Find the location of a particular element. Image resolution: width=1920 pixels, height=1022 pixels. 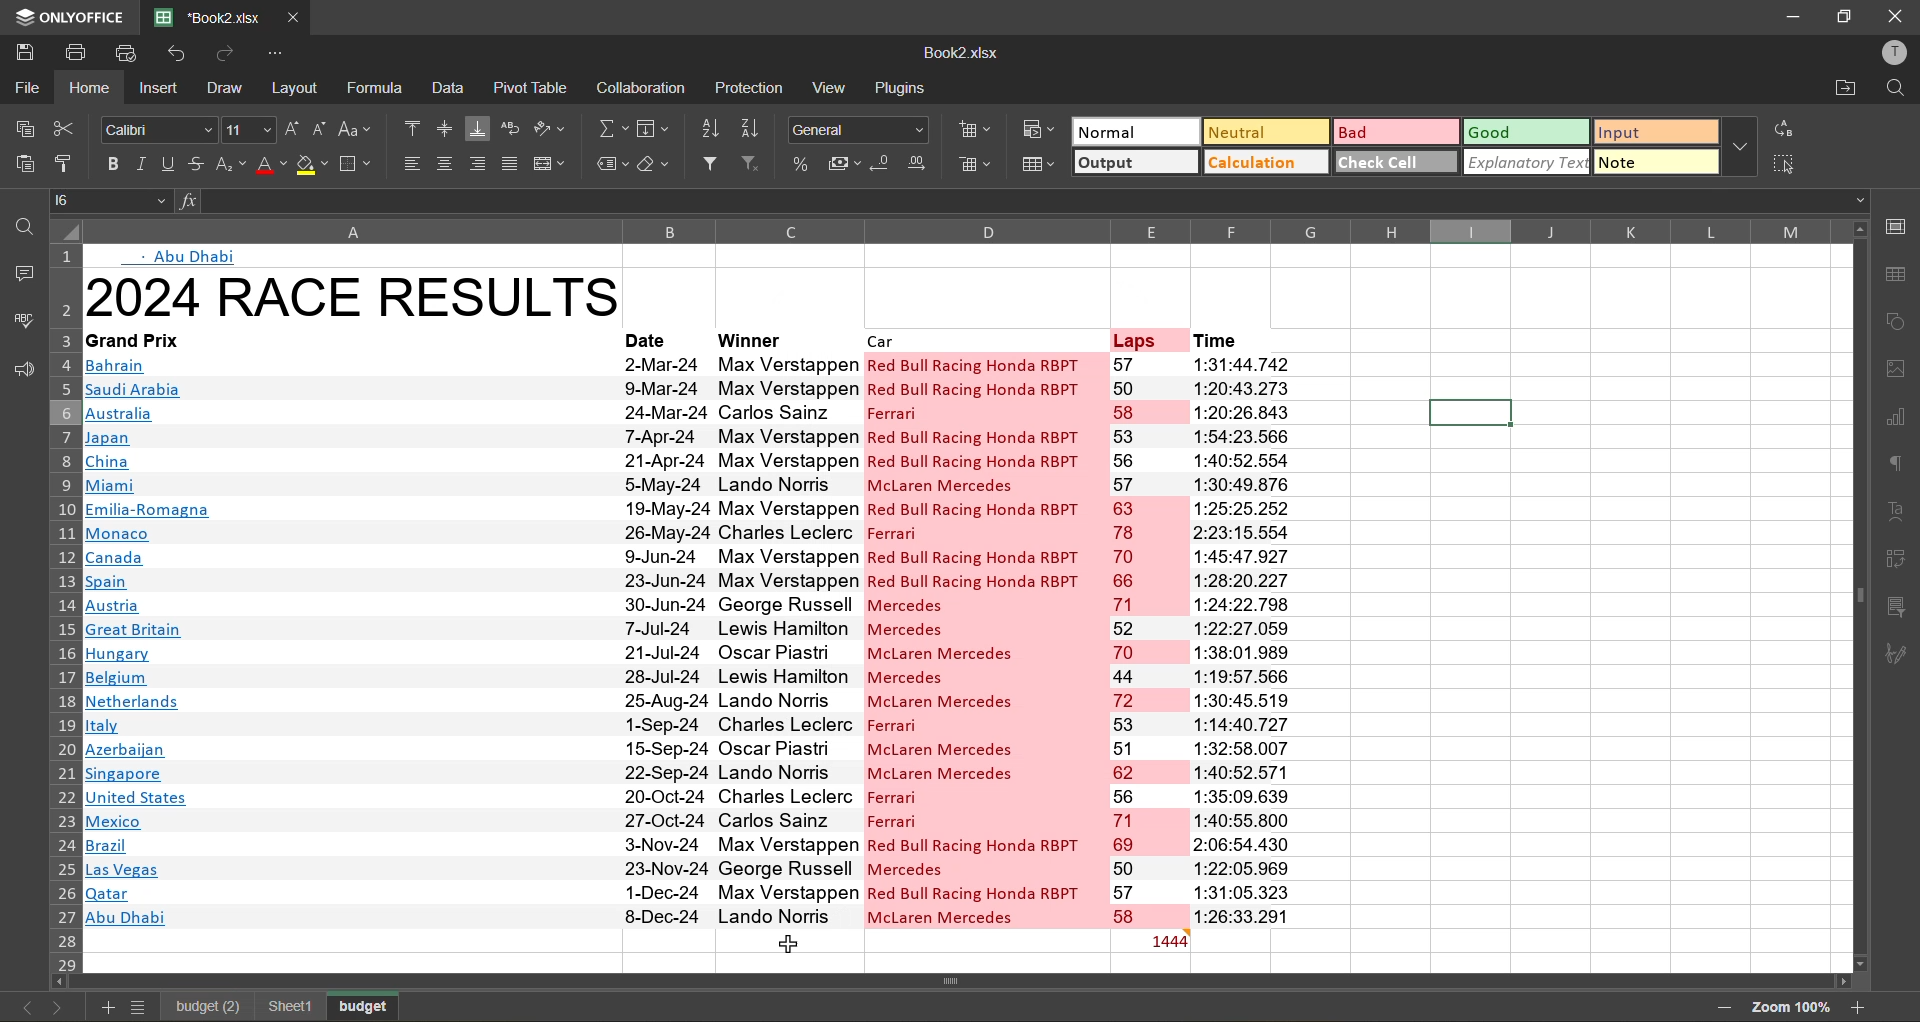

view is located at coordinates (834, 87).